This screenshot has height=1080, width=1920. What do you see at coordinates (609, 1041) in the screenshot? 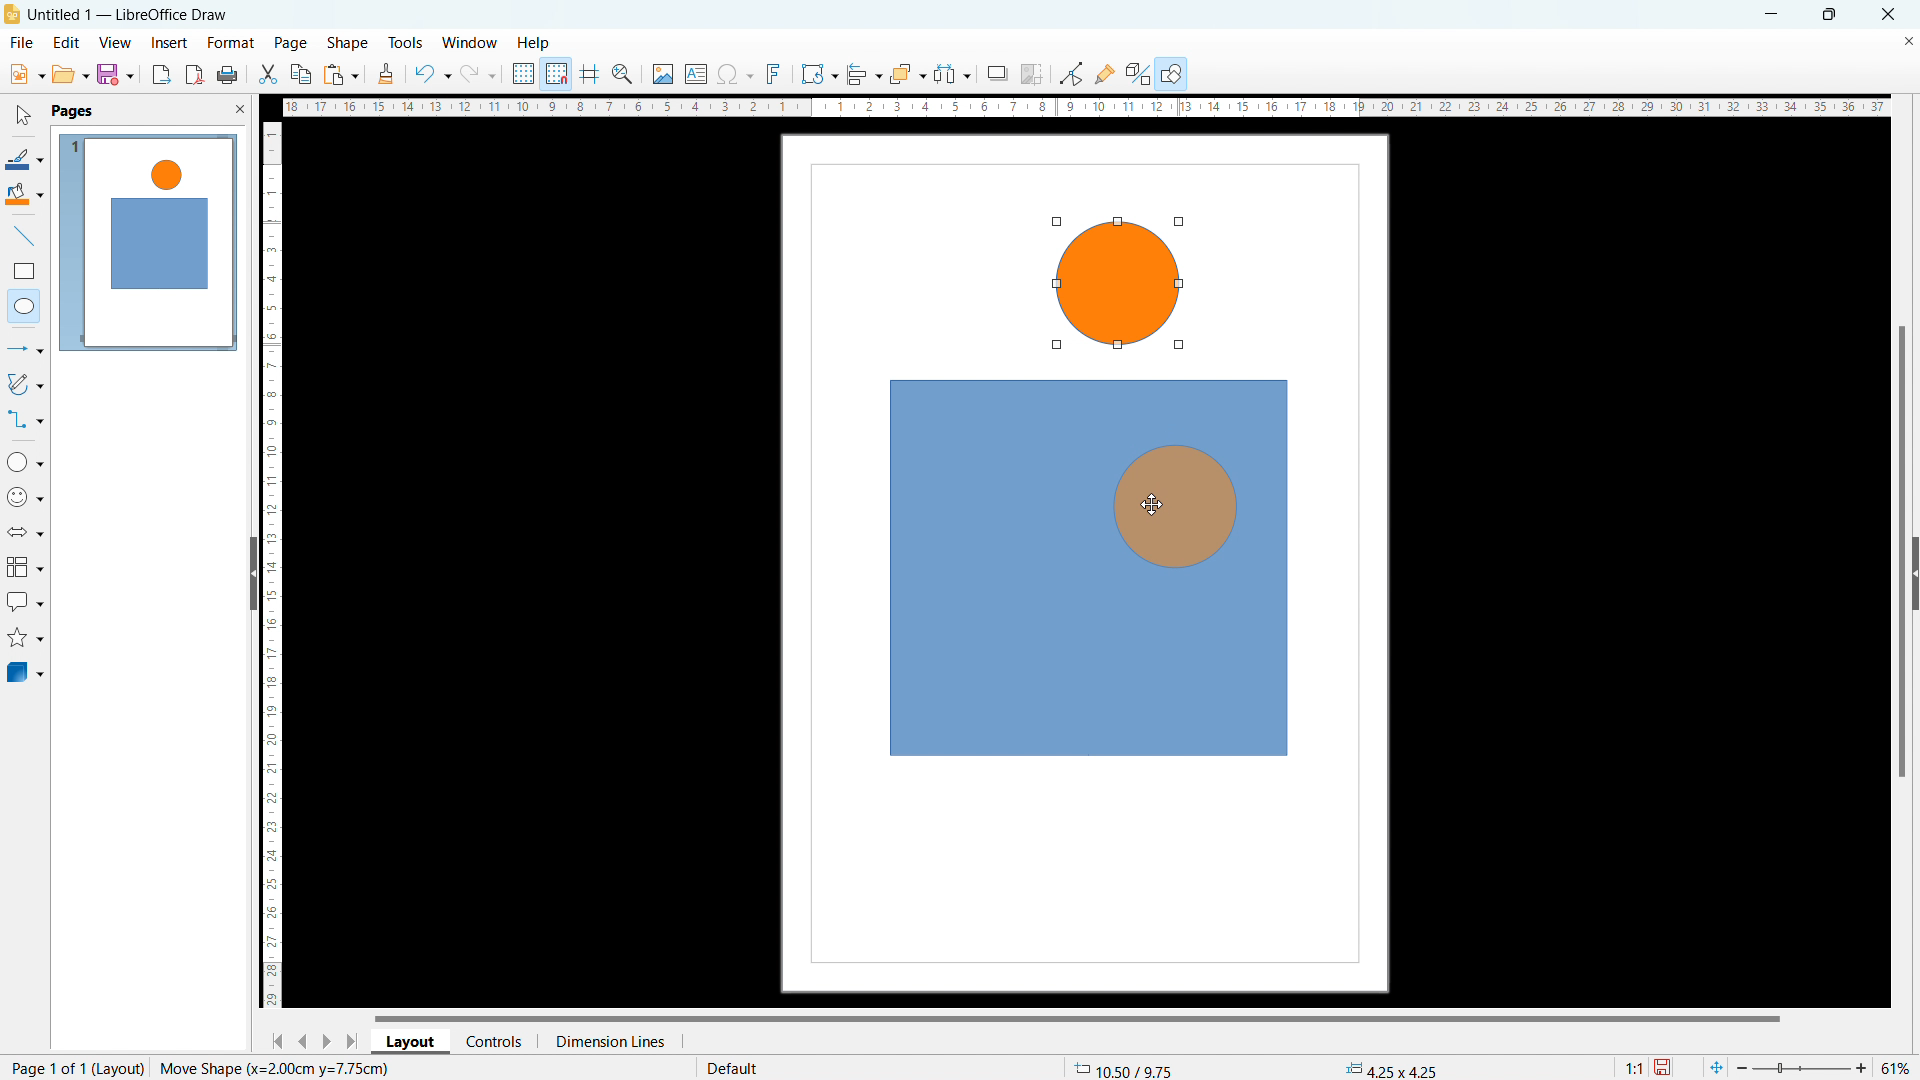
I see `dimension lines` at bounding box center [609, 1041].